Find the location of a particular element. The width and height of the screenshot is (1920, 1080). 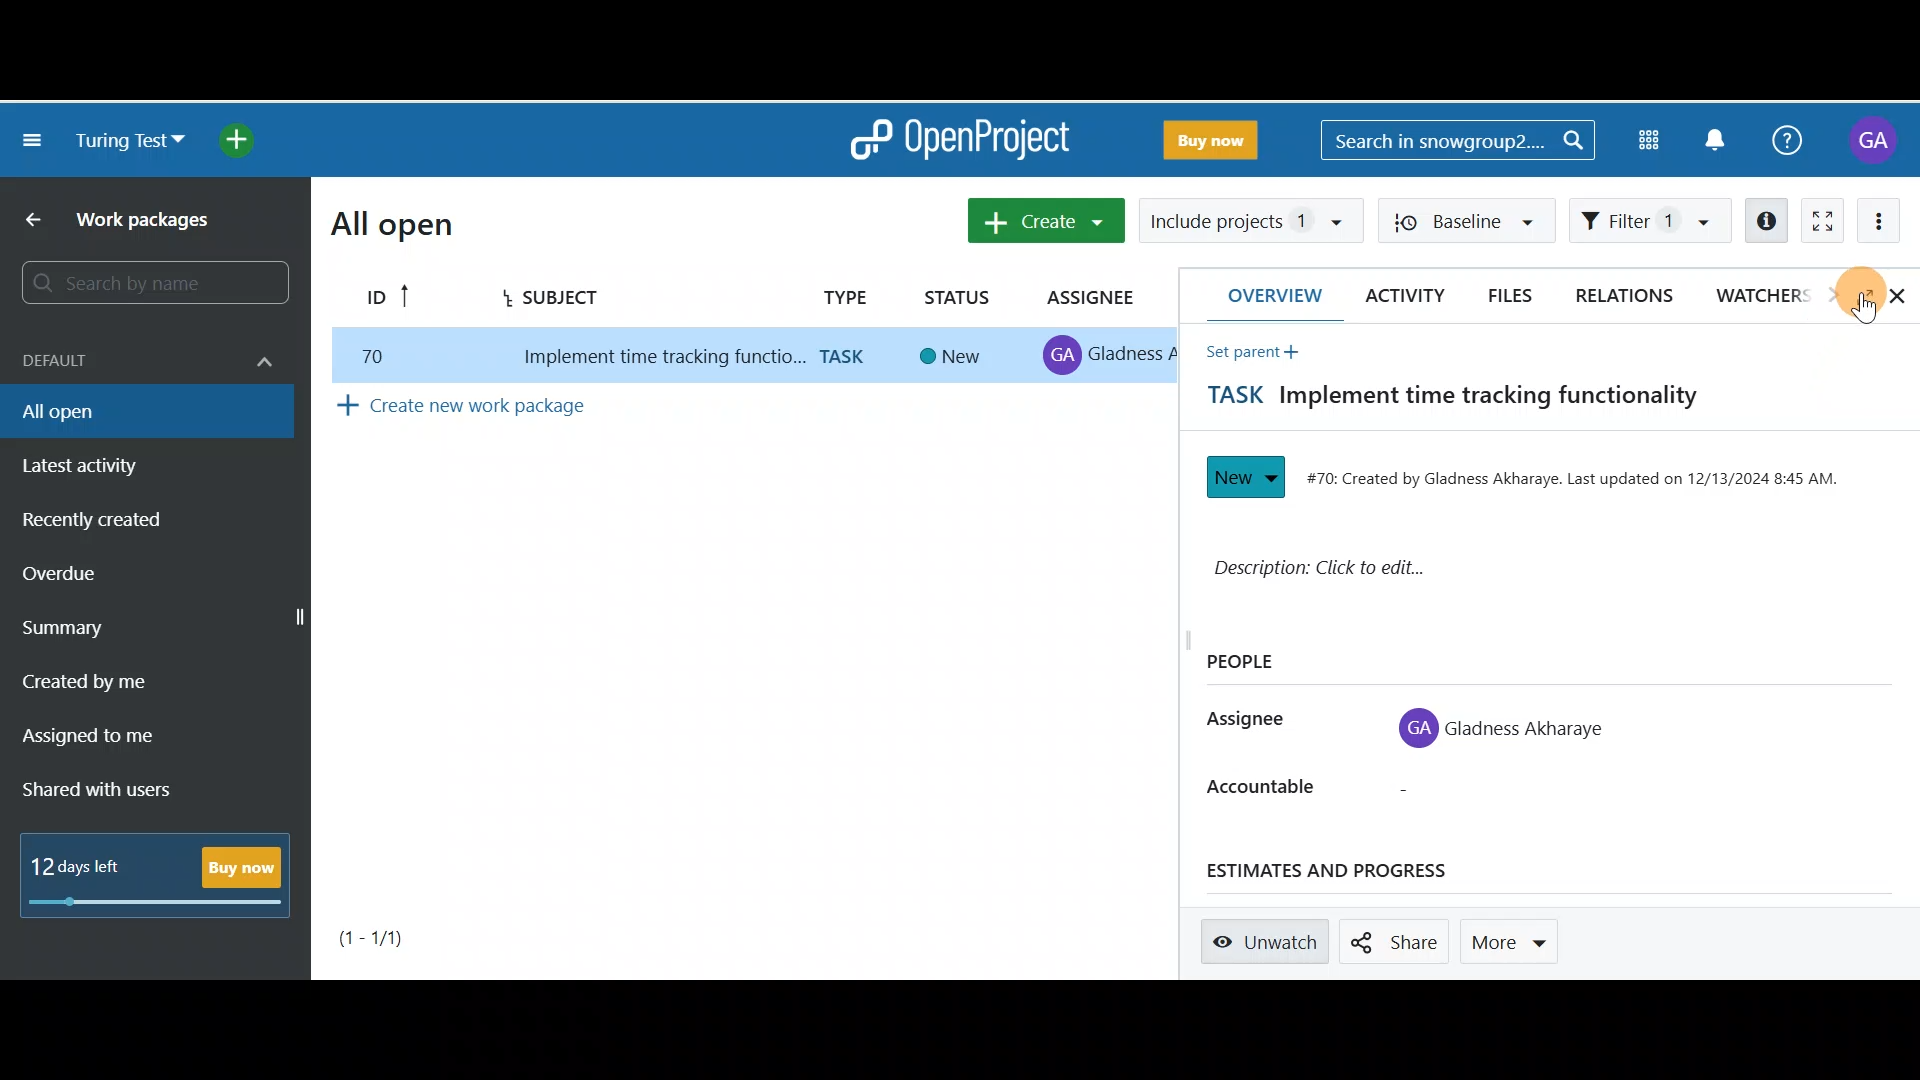

Created by me is located at coordinates (132, 688).